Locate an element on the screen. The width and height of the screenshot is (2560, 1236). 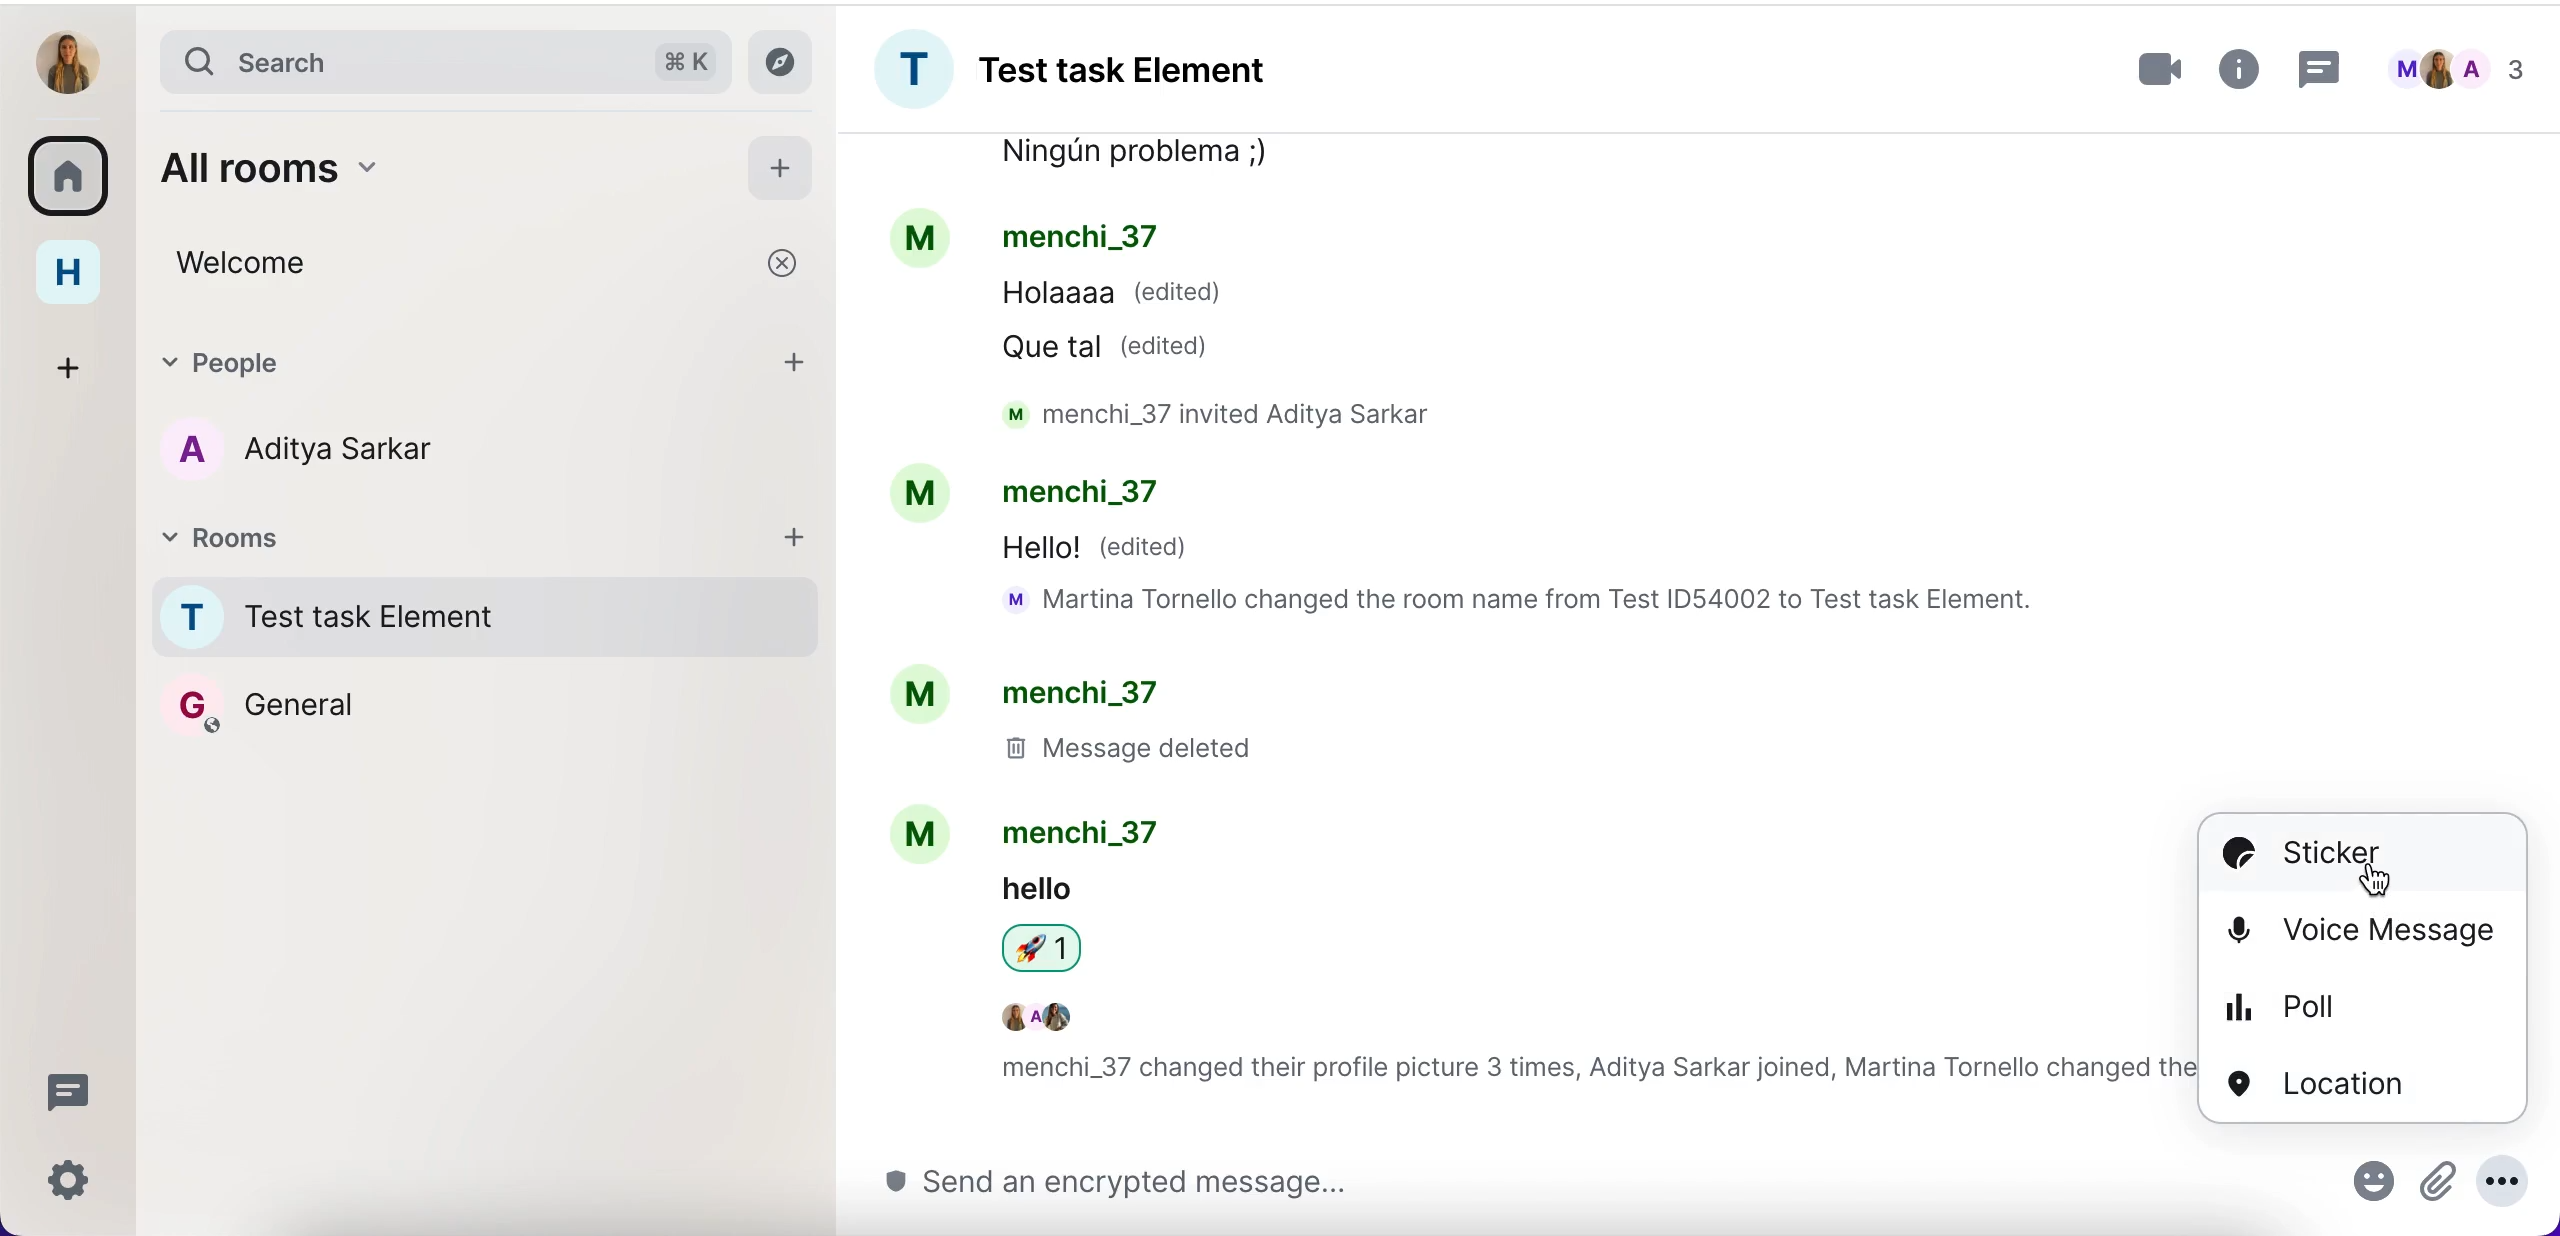
rooms is located at coordinates (70, 175).